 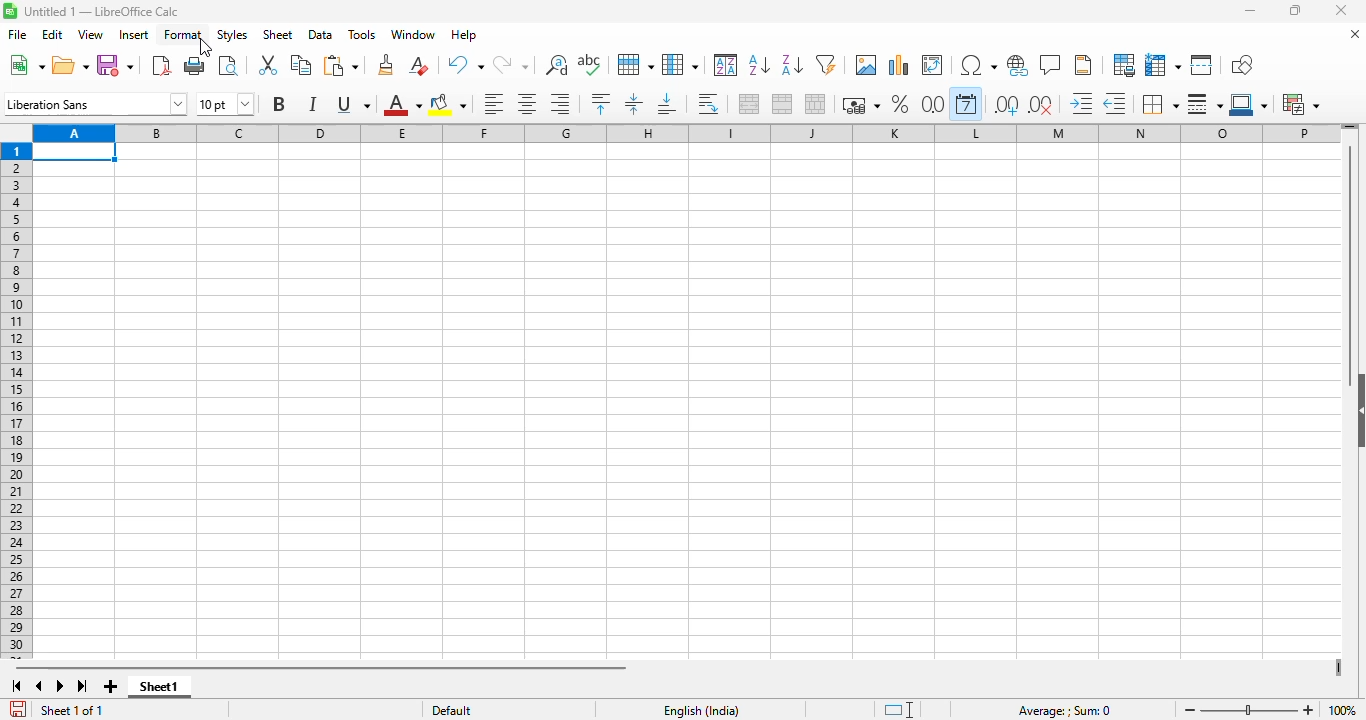 I want to click on align center, so click(x=528, y=105).